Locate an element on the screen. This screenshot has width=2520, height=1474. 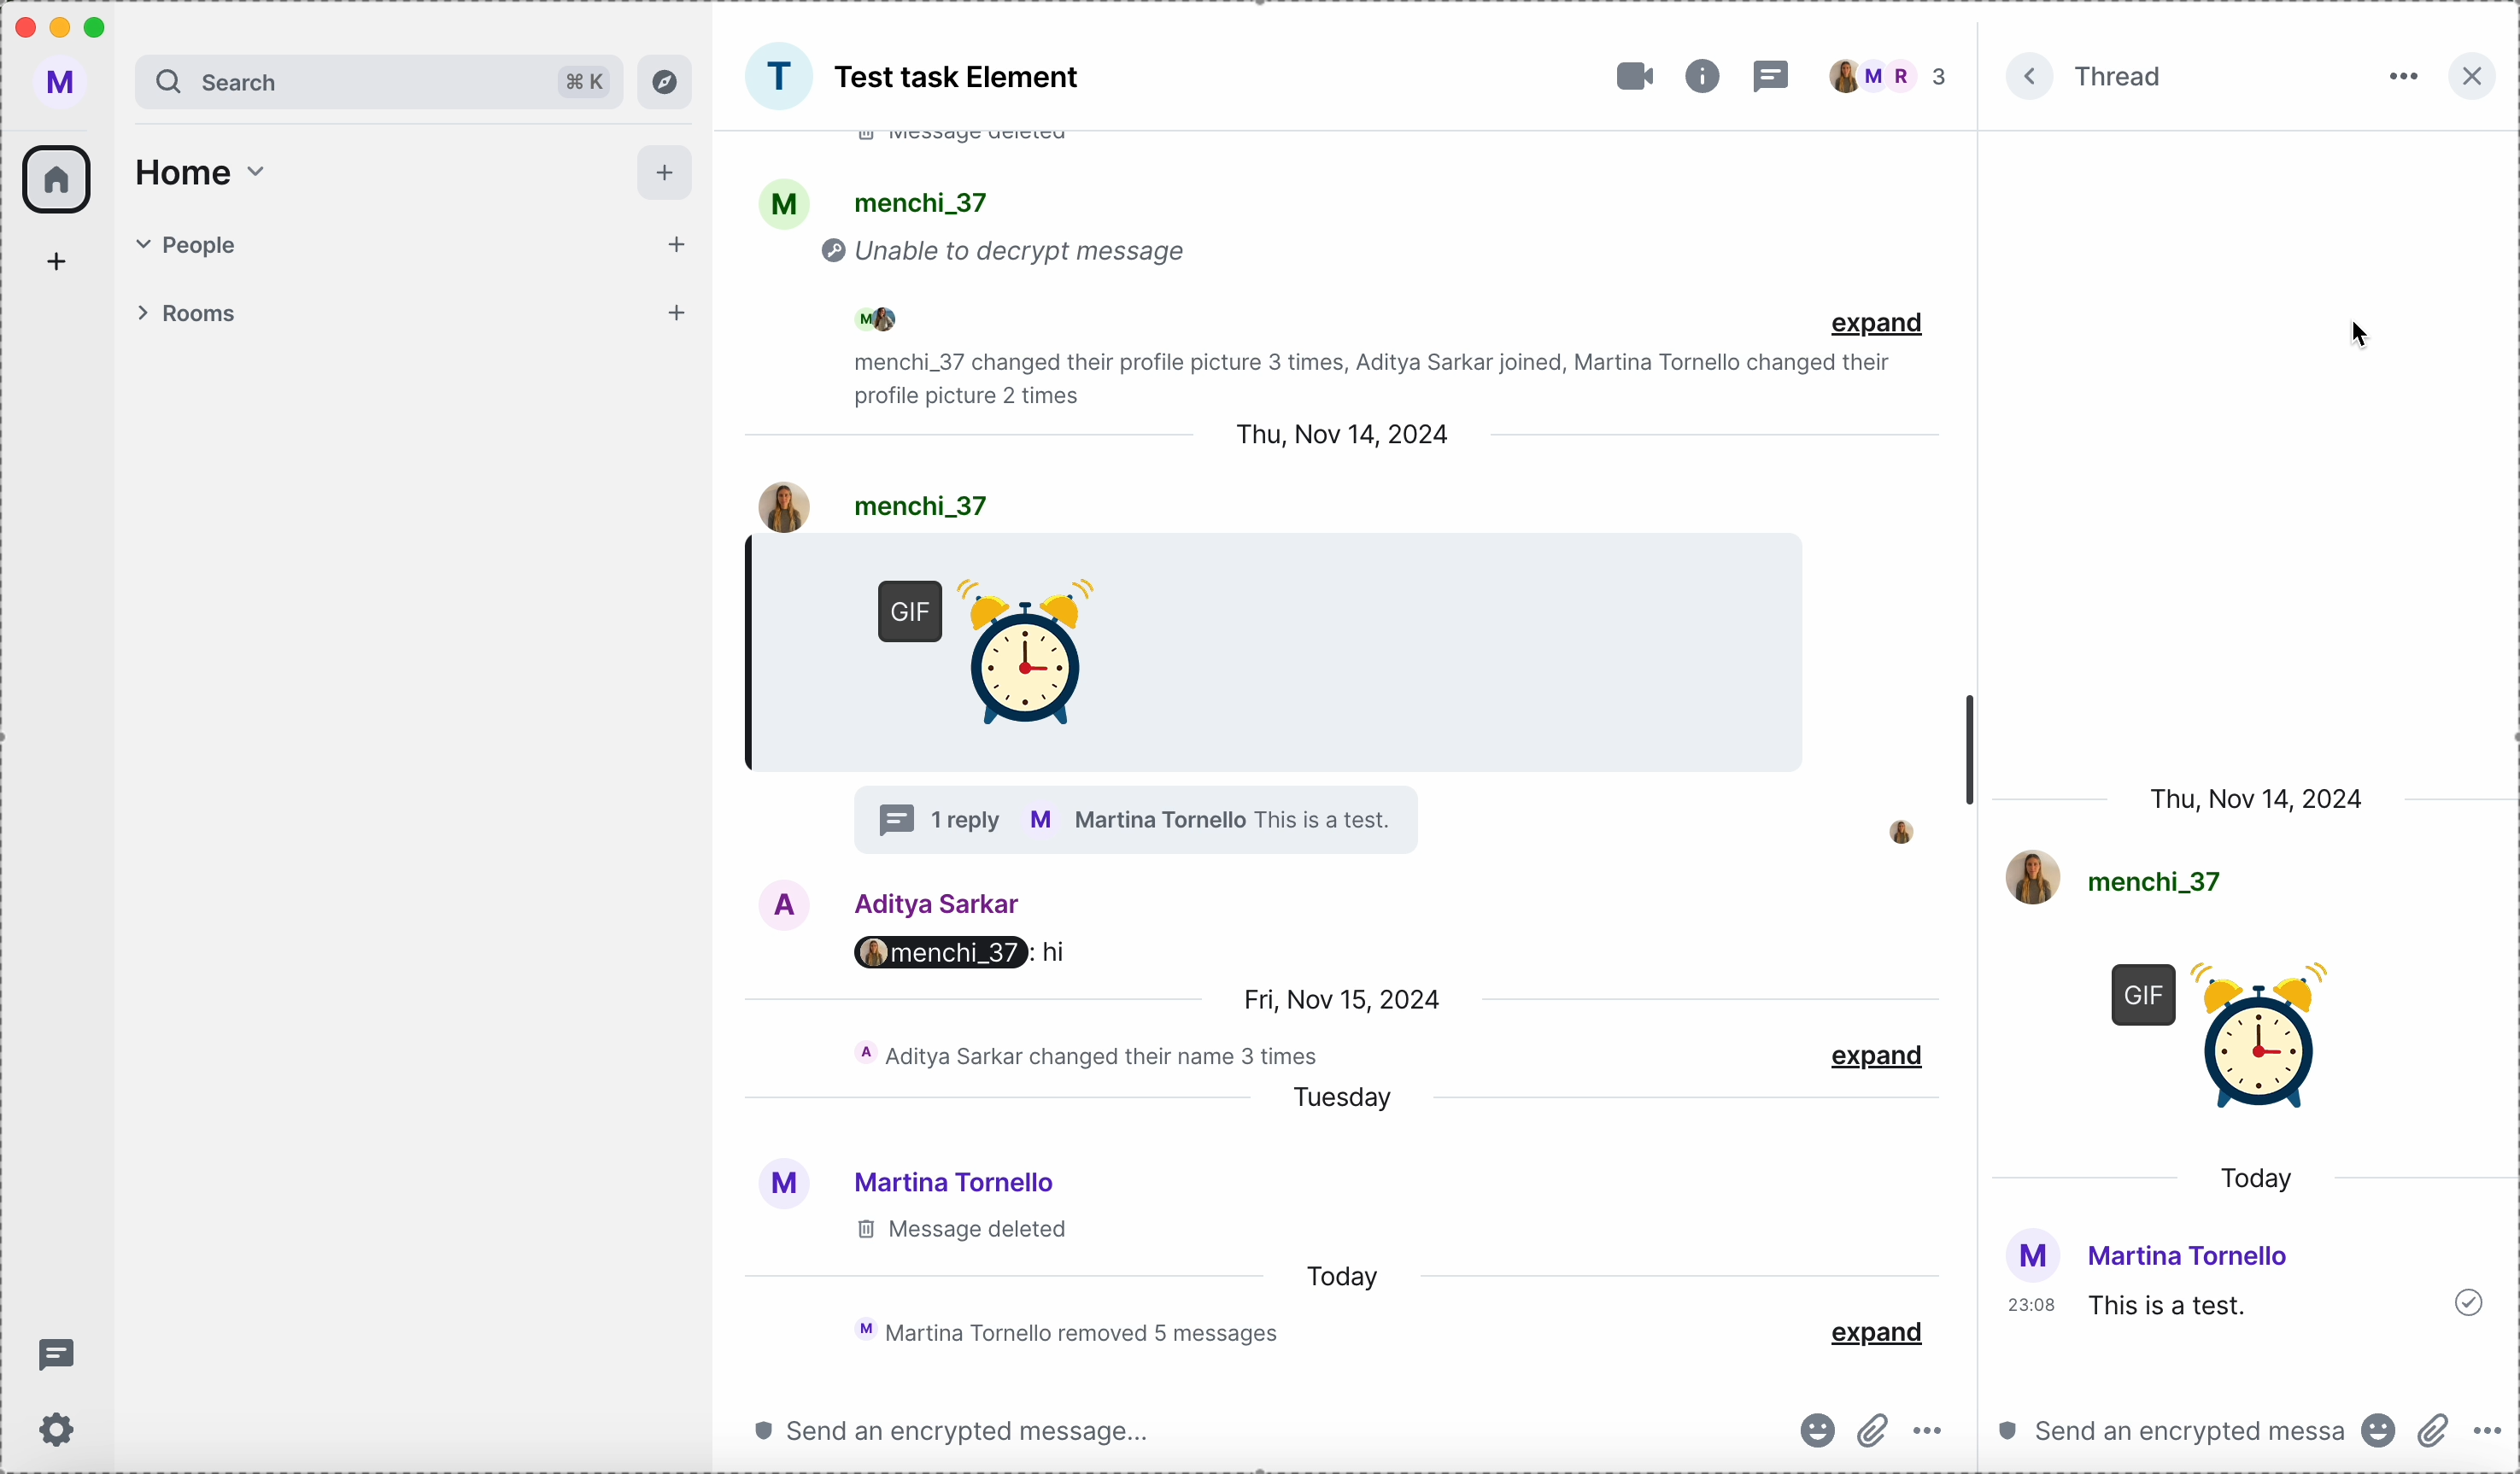
date is located at coordinates (2257, 798).